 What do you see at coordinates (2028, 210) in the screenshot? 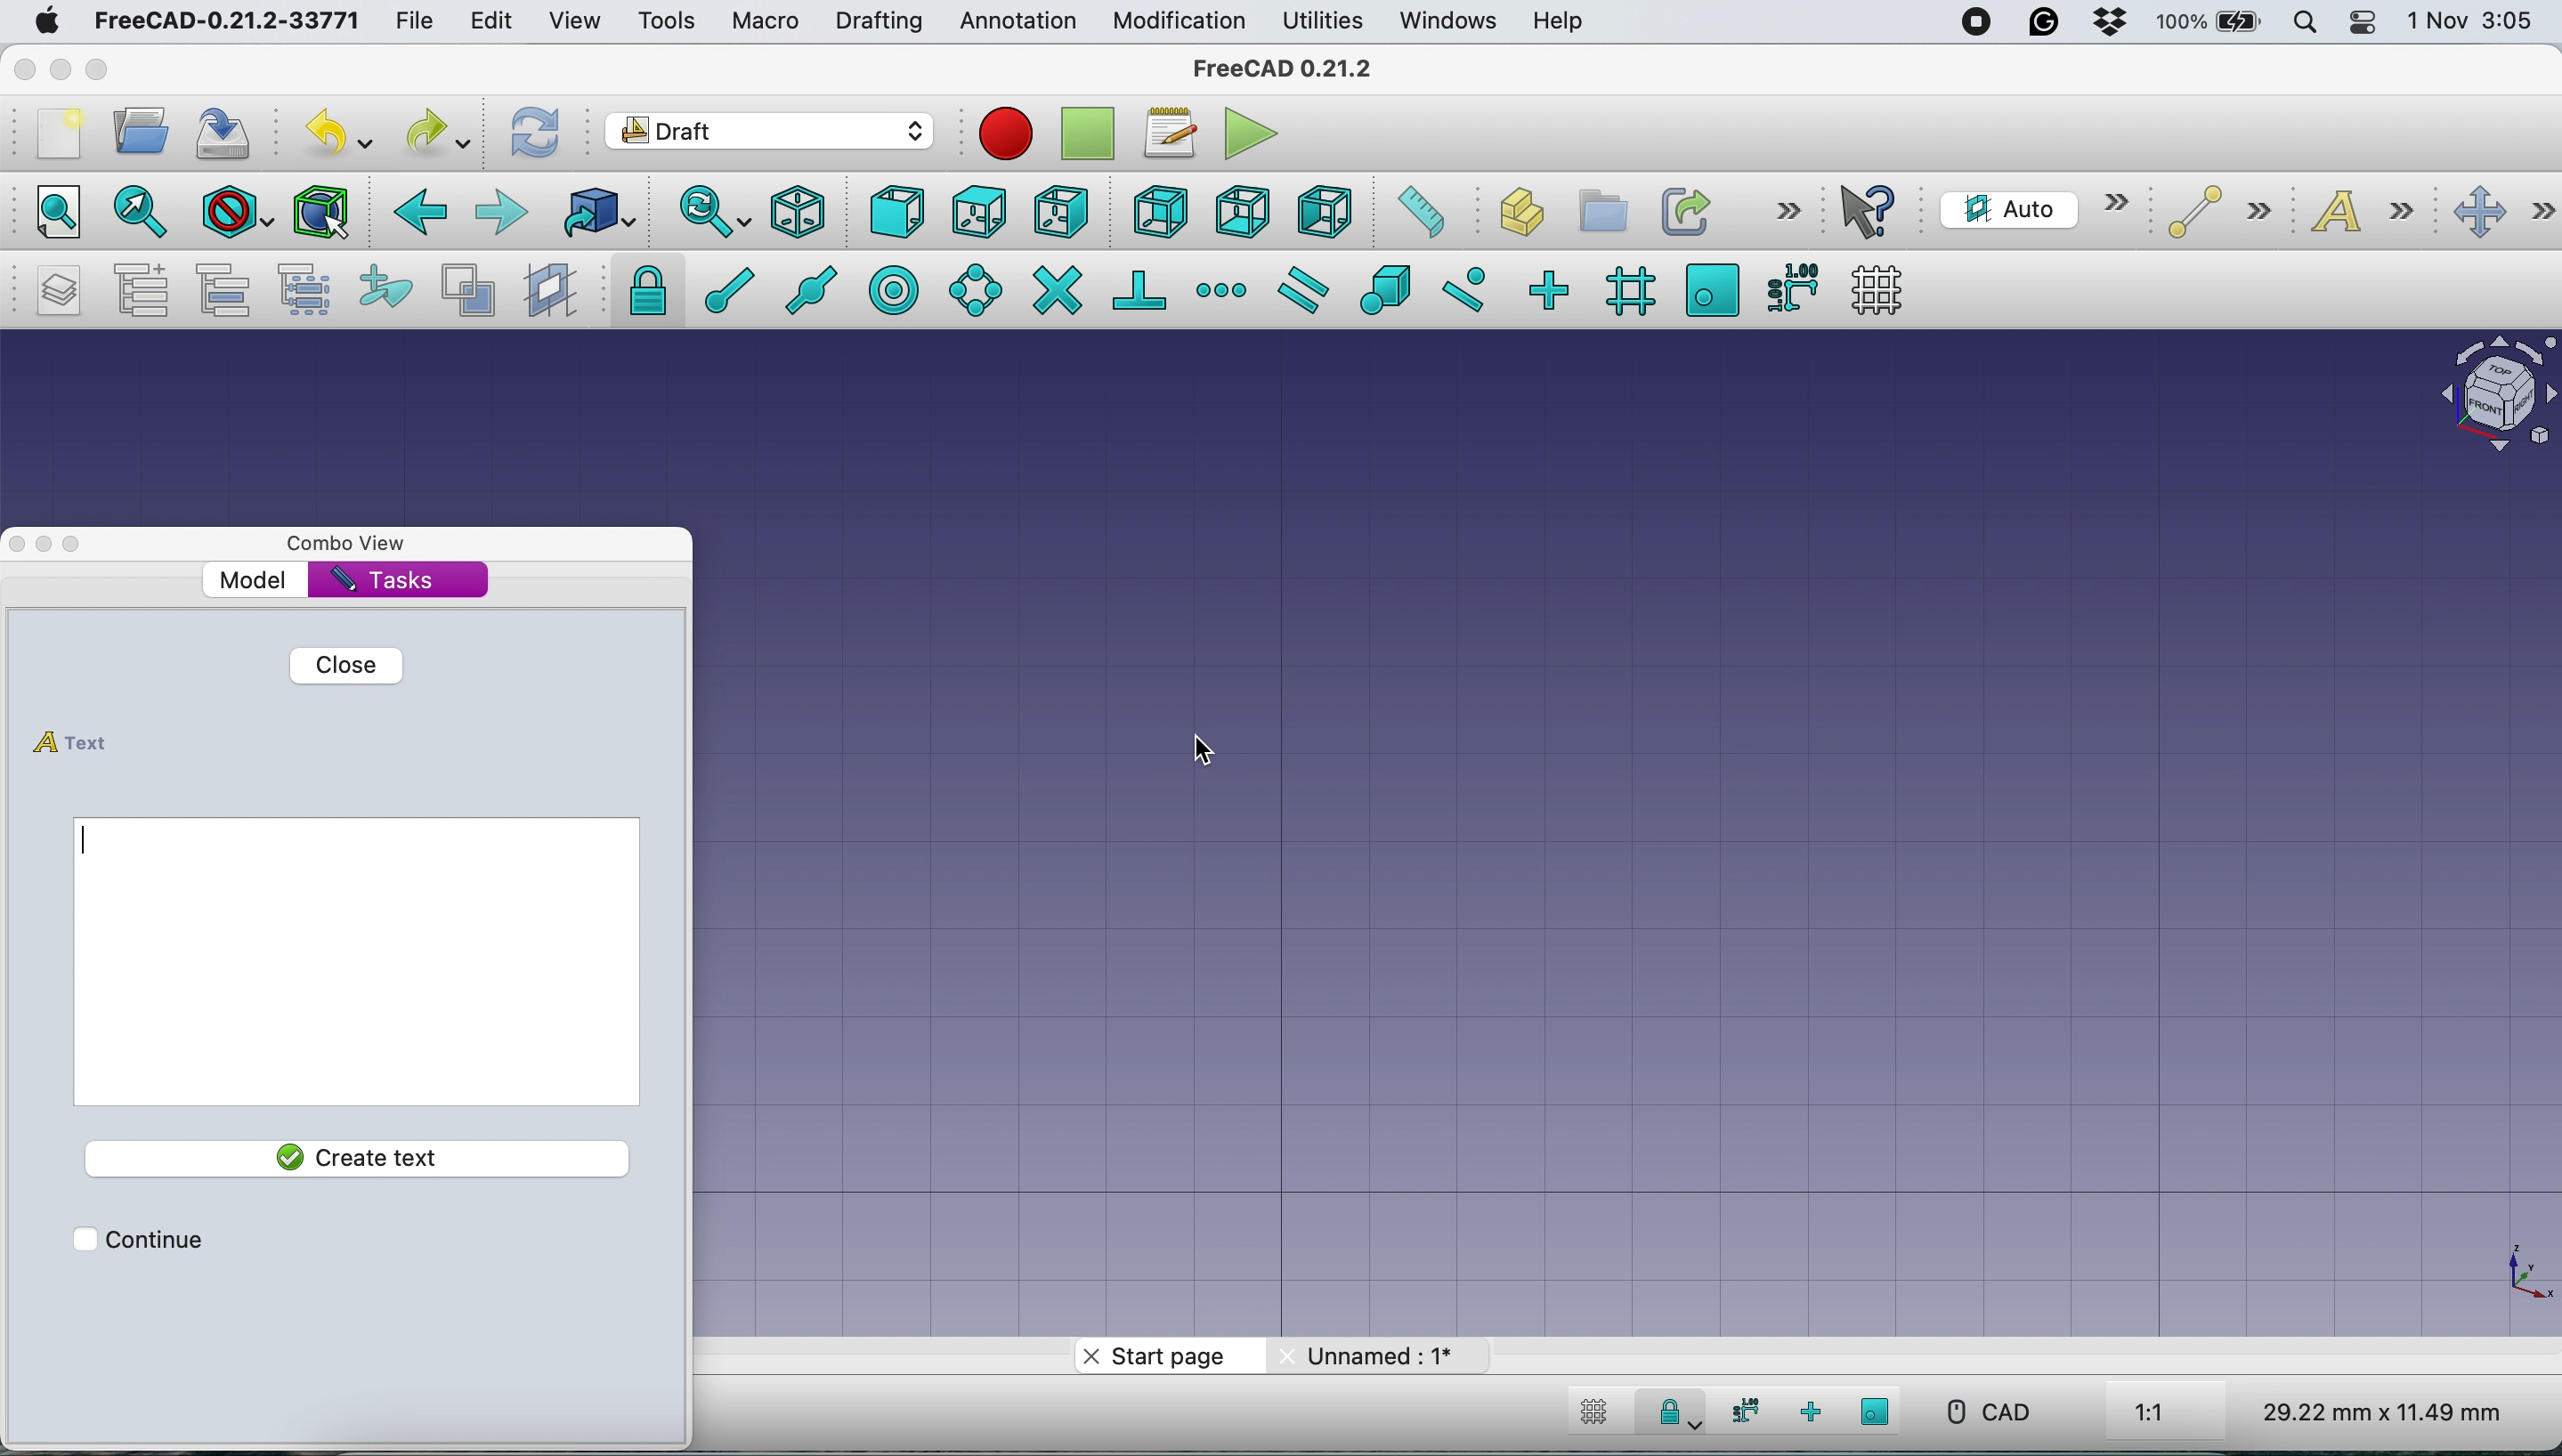
I see `current working plane` at bounding box center [2028, 210].